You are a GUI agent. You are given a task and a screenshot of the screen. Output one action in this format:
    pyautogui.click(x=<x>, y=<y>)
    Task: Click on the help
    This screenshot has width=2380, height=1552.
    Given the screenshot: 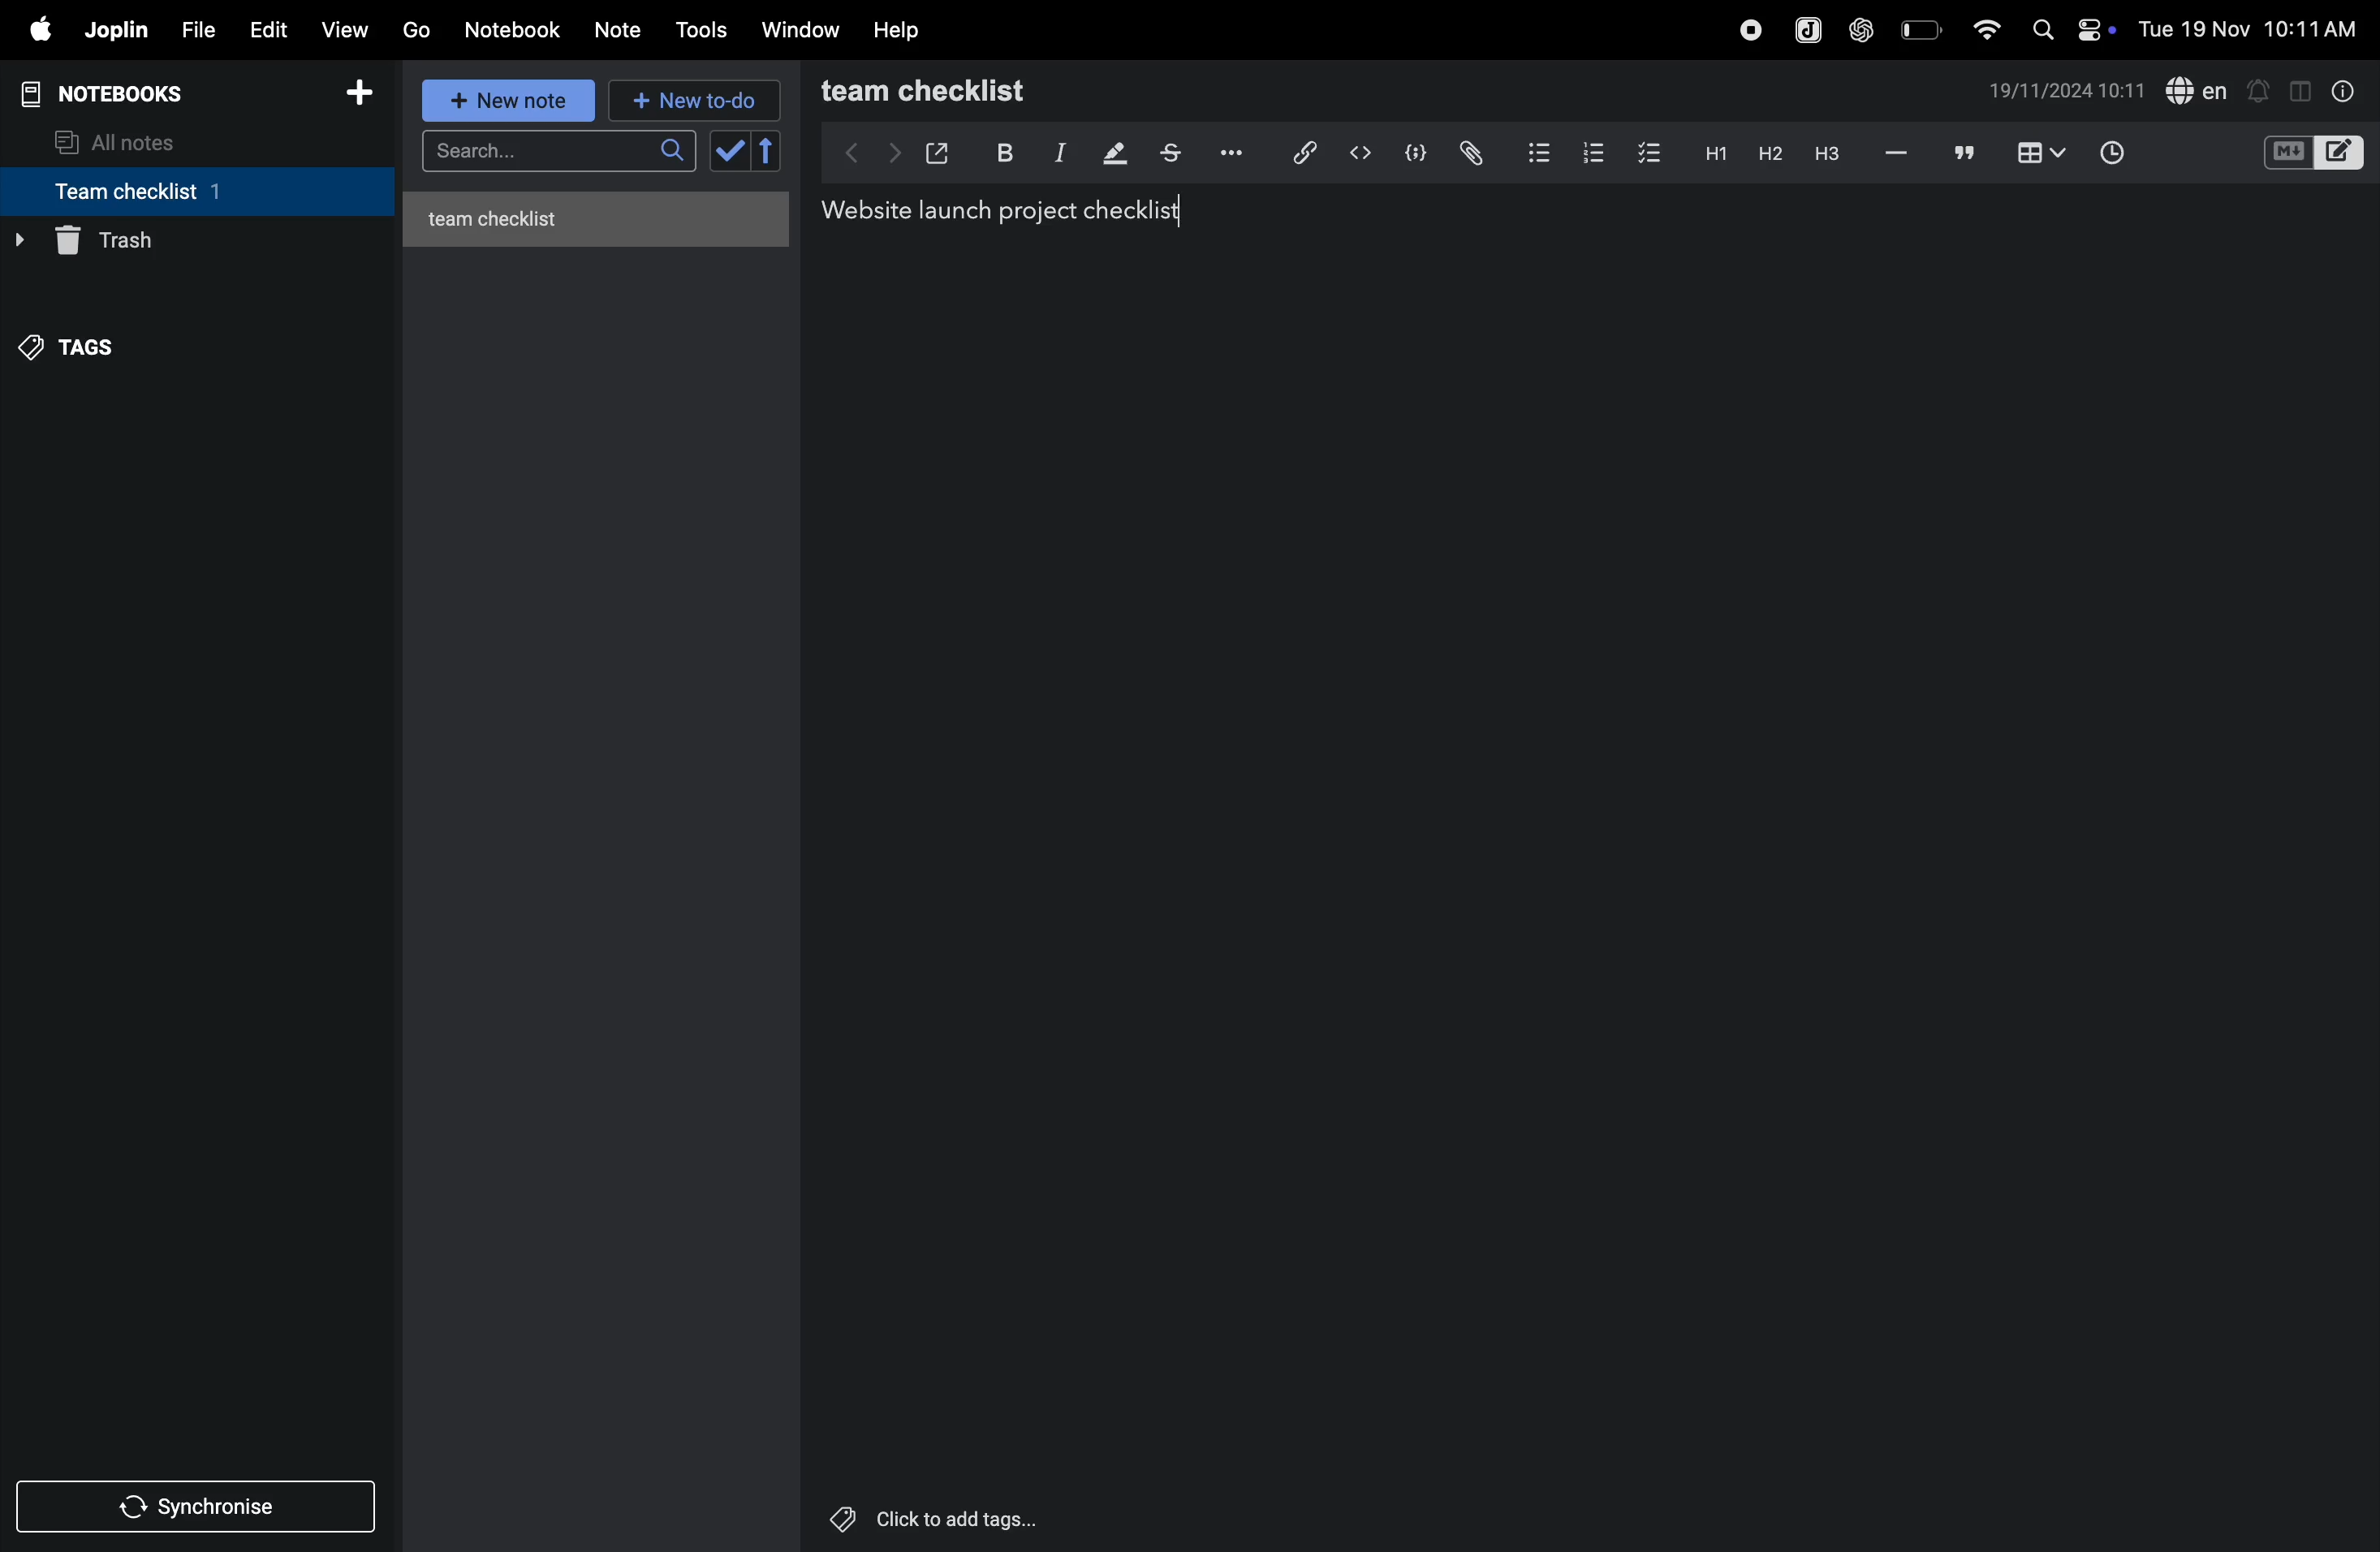 What is the action you would take?
    pyautogui.click(x=902, y=29)
    